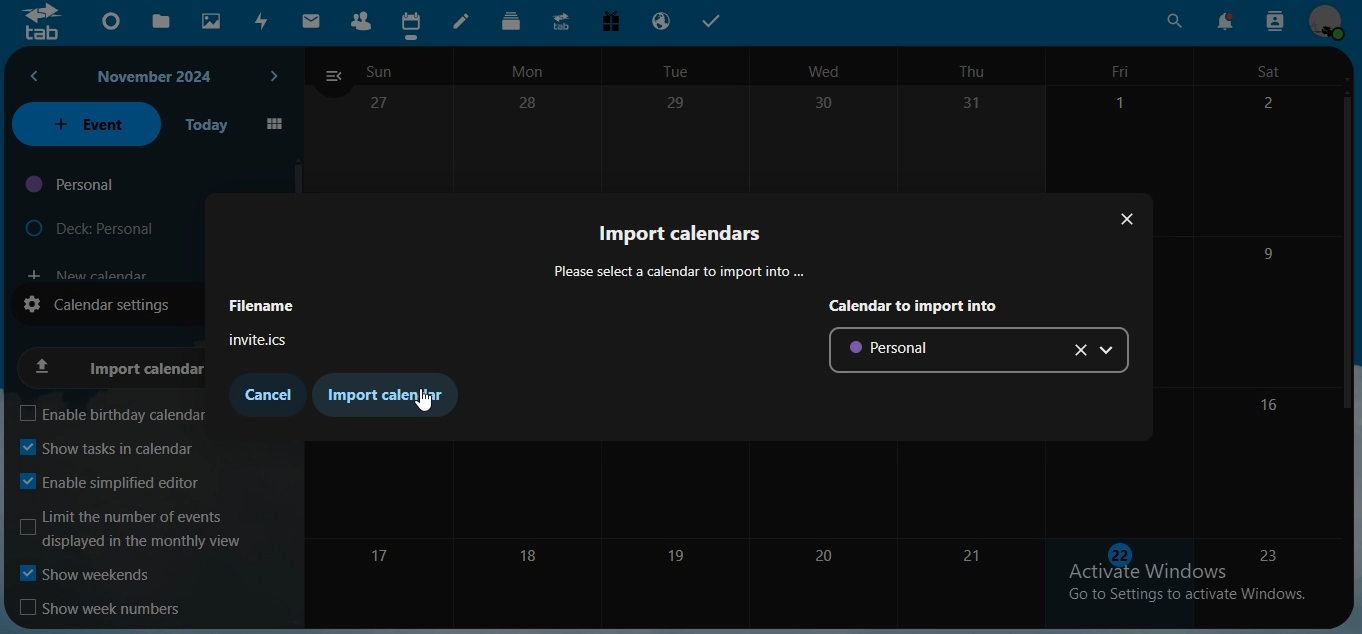  Describe the element at coordinates (1222, 21) in the screenshot. I see `notifications` at that location.